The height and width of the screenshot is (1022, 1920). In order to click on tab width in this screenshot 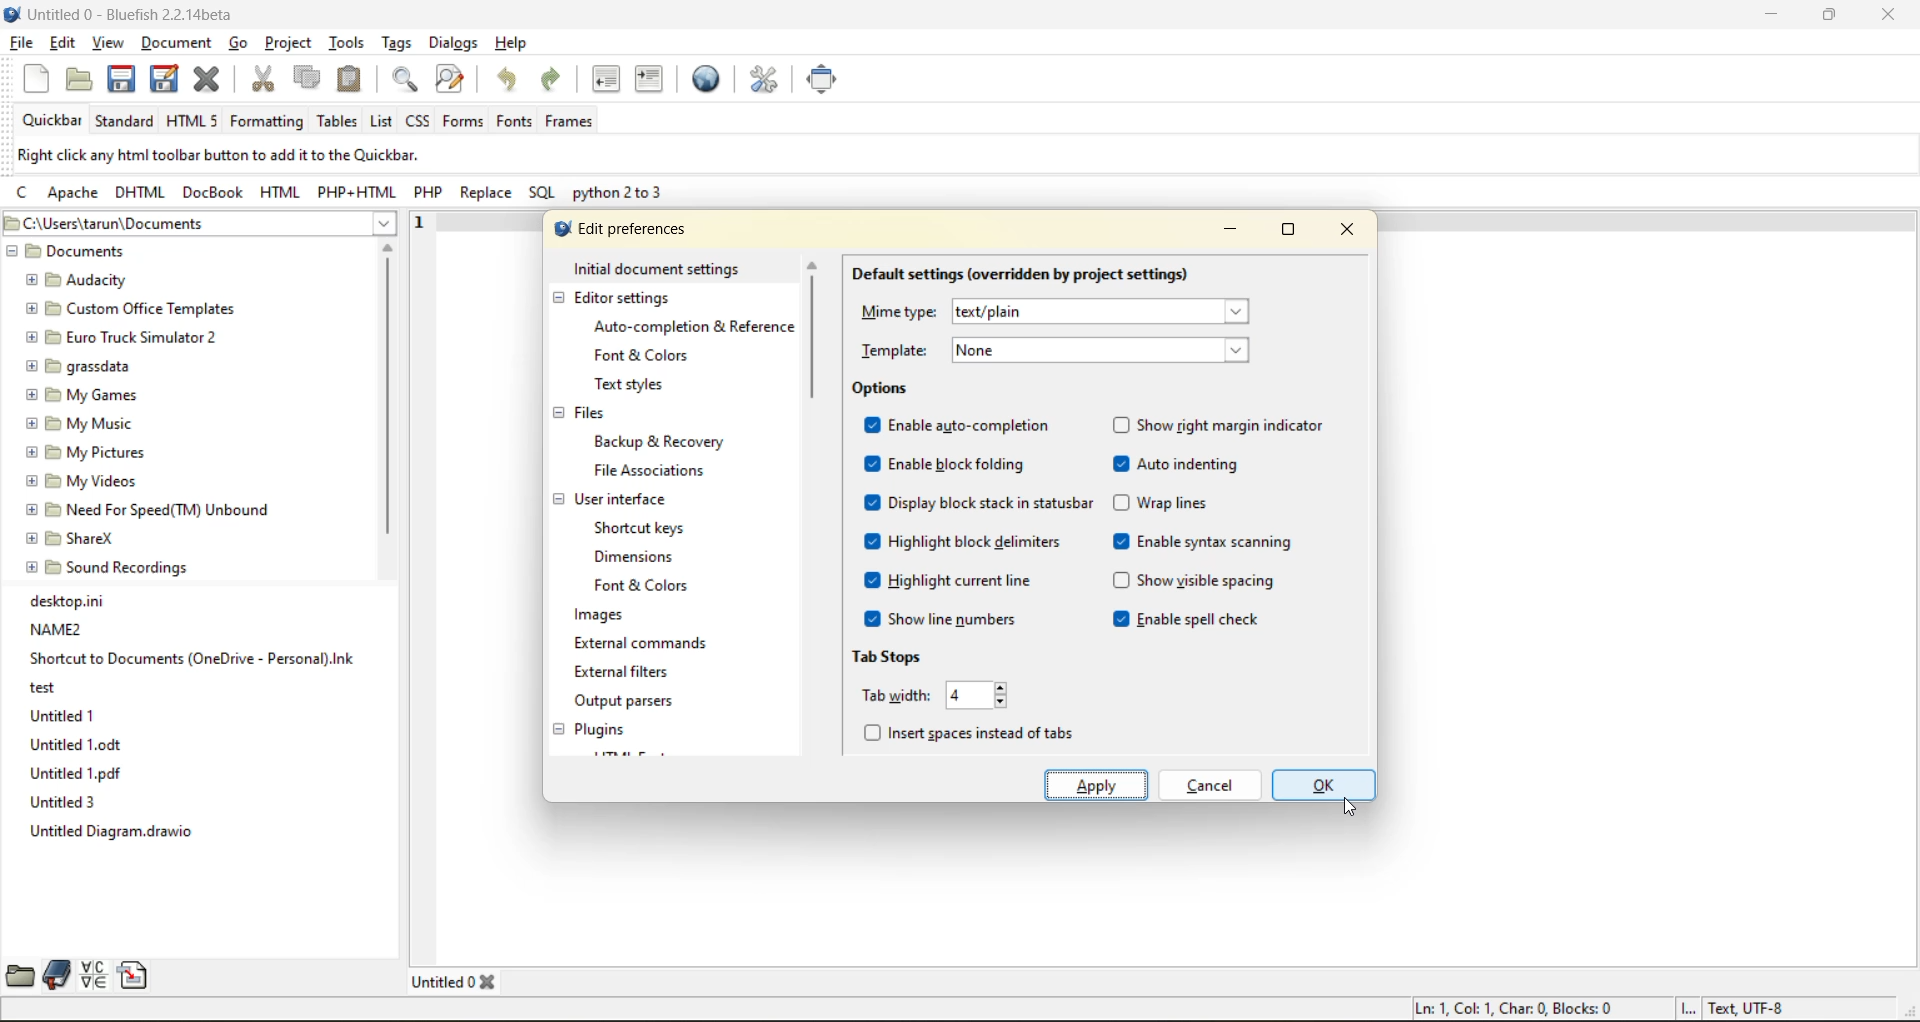, I will do `click(894, 694)`.